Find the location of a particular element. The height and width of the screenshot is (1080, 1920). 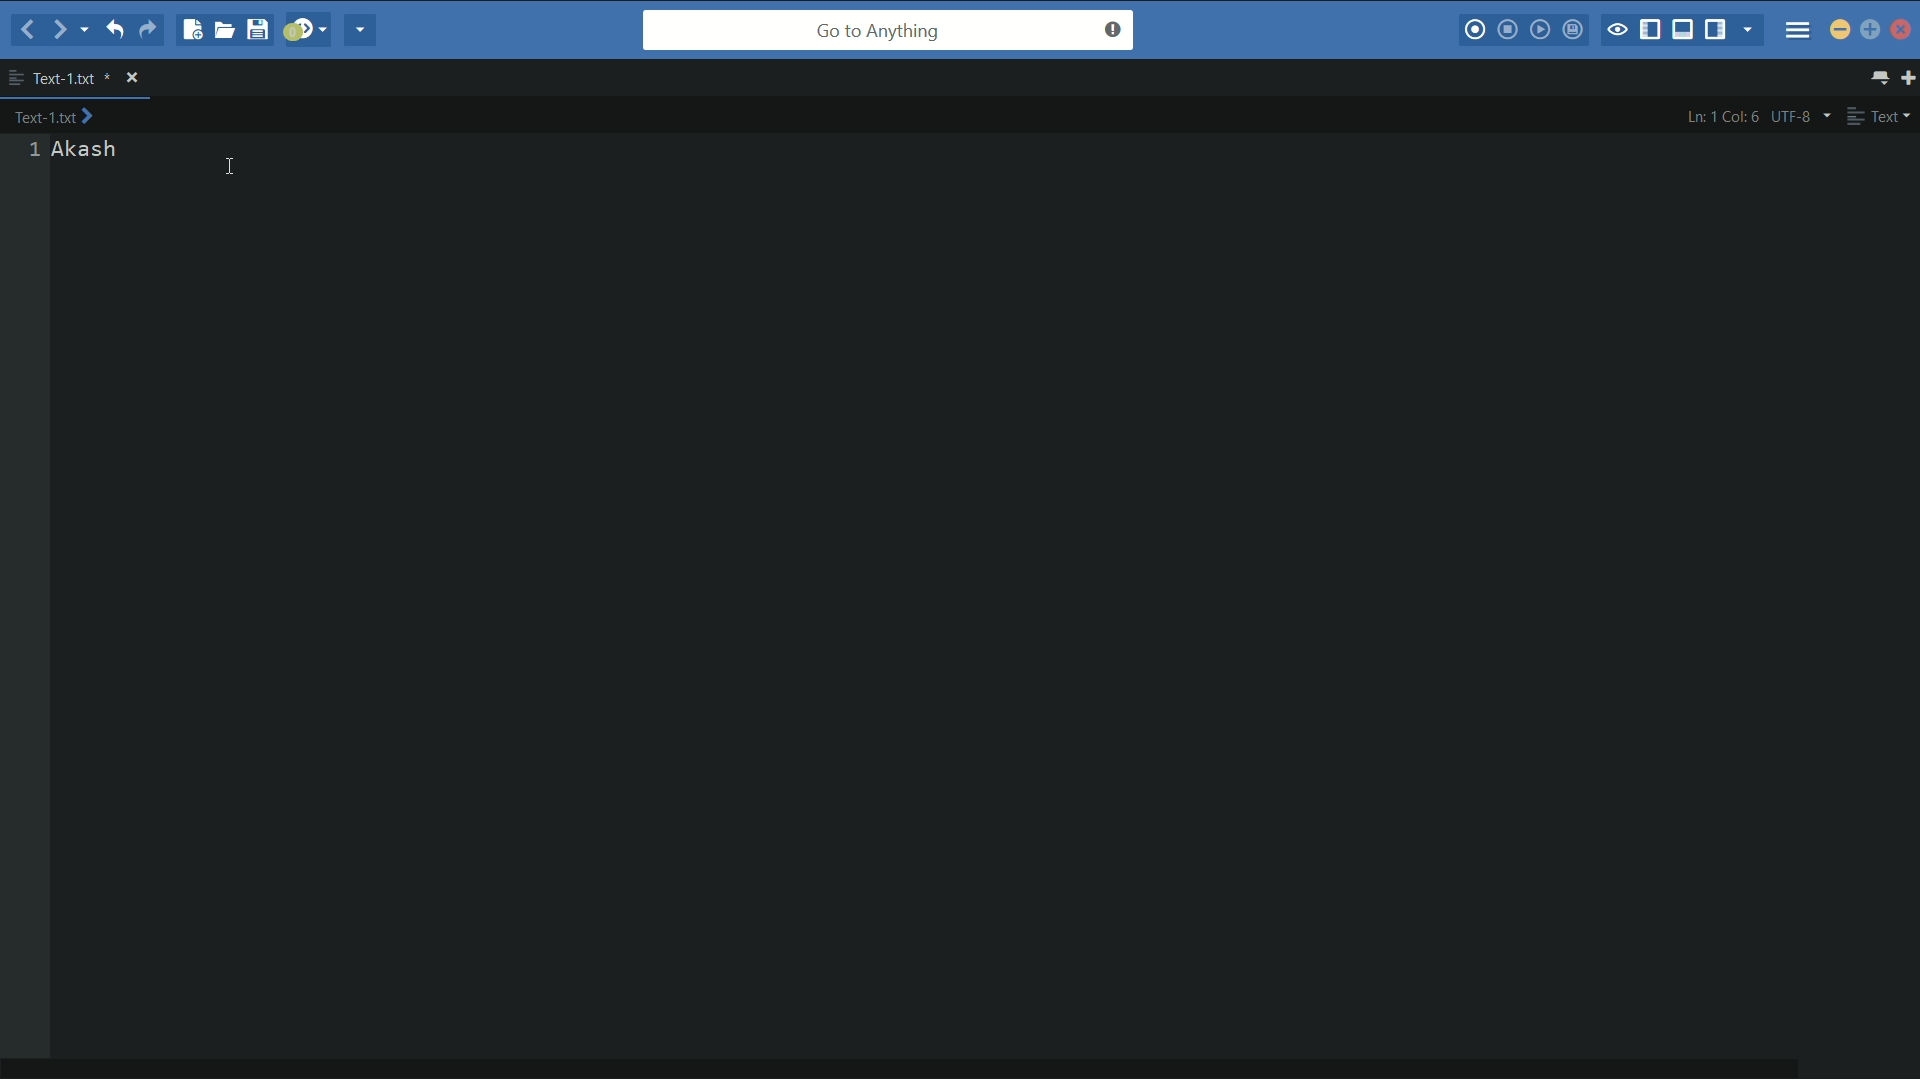

Akash is located at coordinates (87, 150).